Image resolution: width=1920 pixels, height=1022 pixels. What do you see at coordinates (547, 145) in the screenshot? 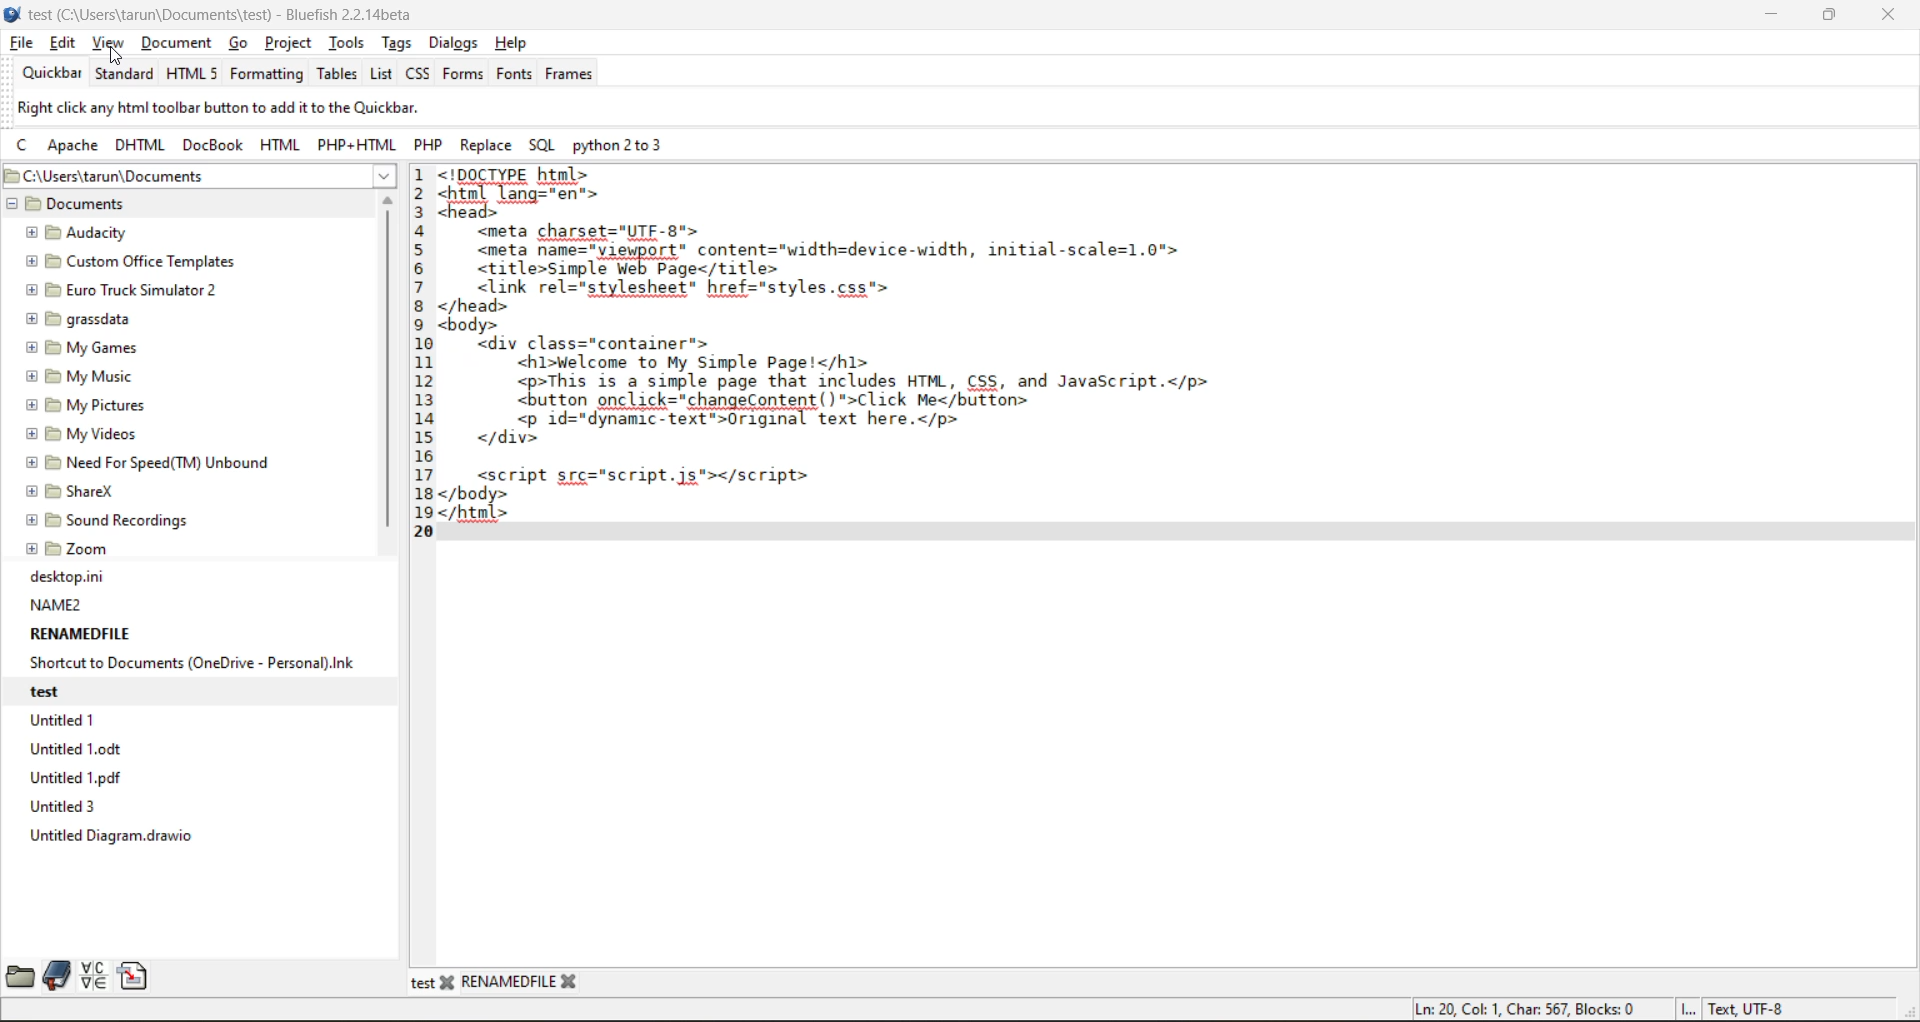
I see `sql` at bounding box center [547, 145].